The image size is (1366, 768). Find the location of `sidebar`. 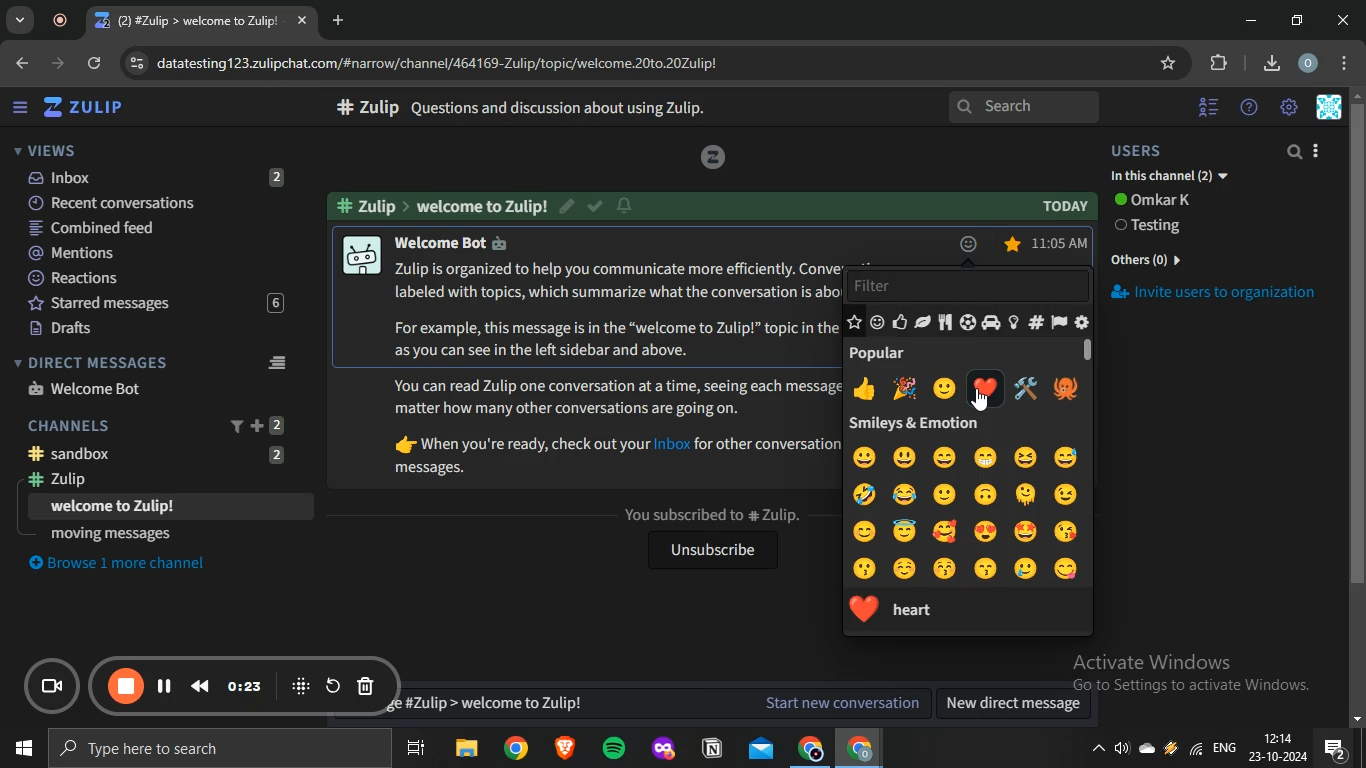

sidebar is located at coordinates (20, 108).